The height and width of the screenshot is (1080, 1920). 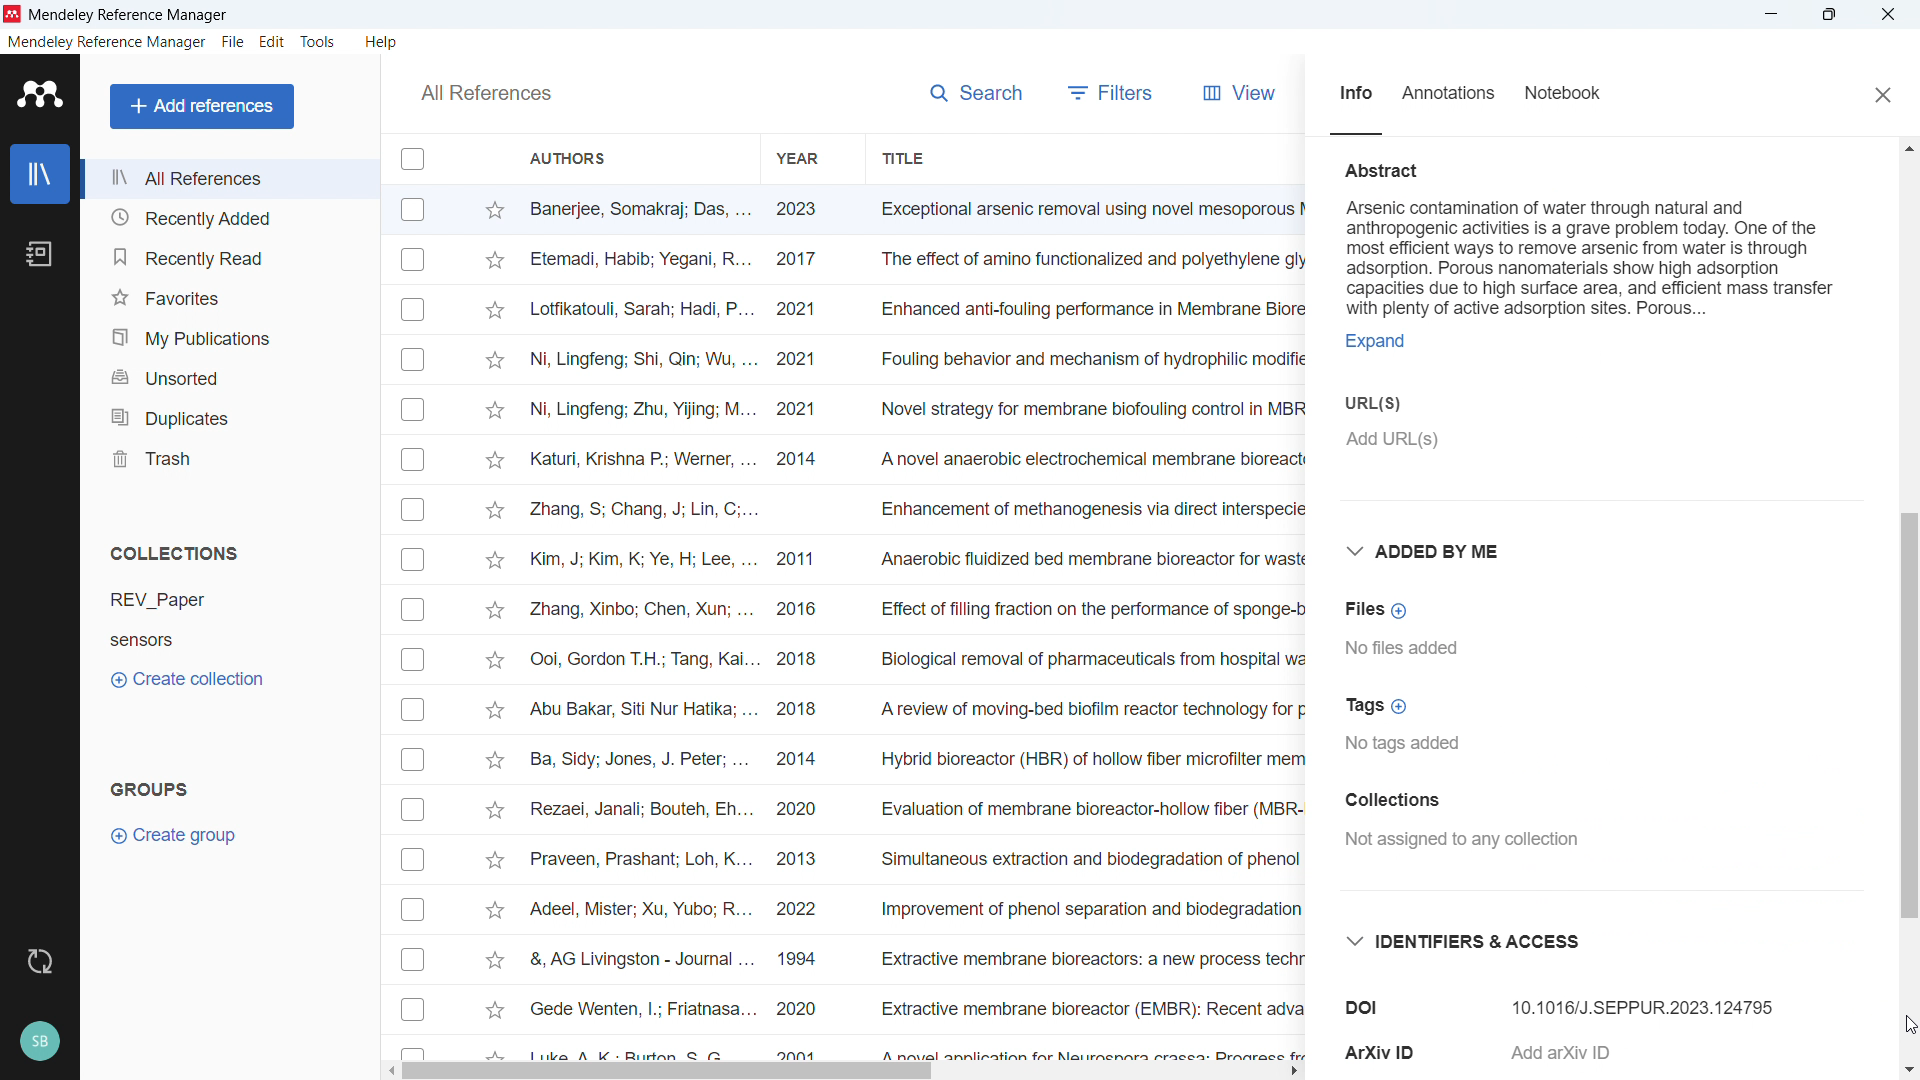 What do you see at coordinates (384, 42) in the screenshot?
I see `help ` at bounding box center [384, 42].